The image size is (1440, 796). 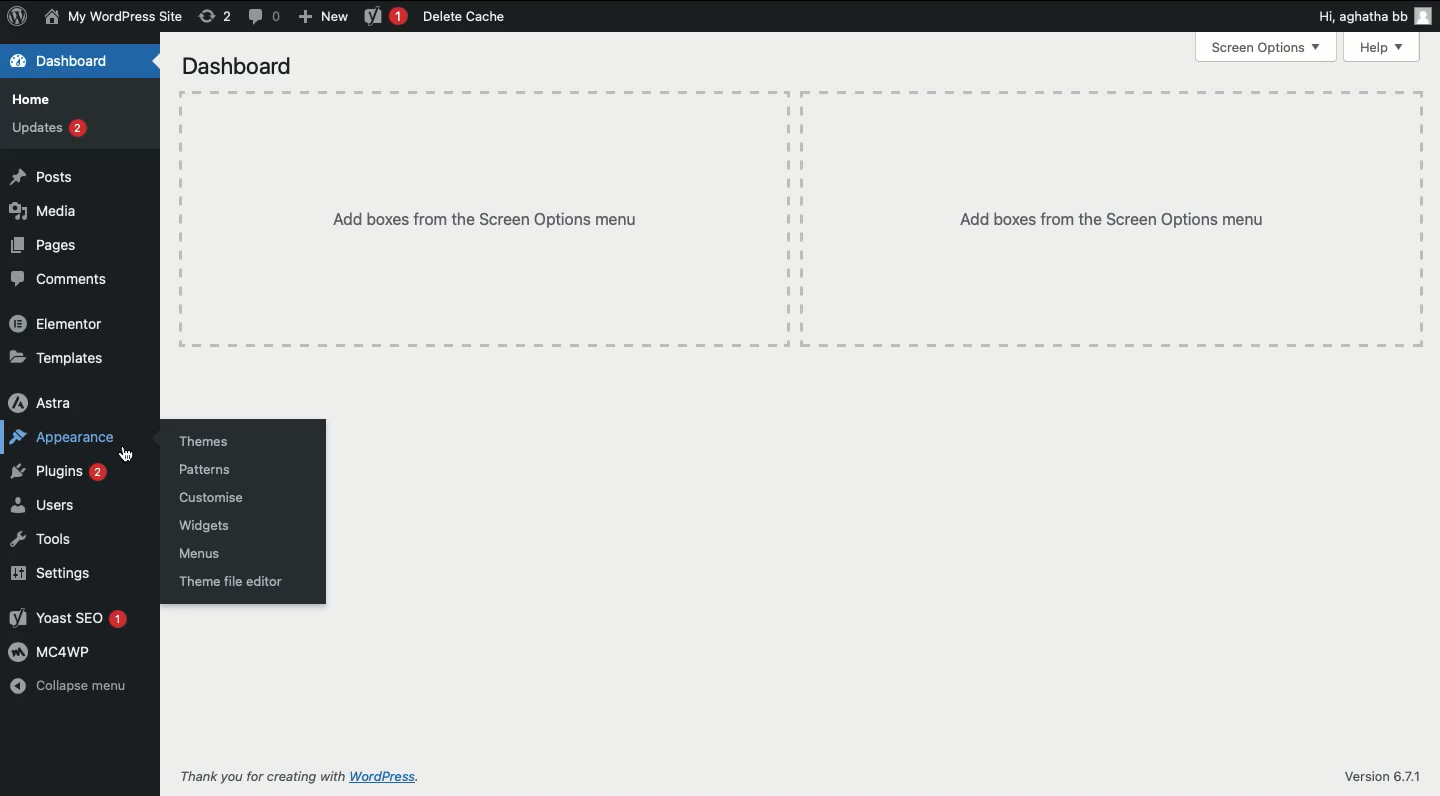 I want to click on Comments., so click(x=72, y=283).